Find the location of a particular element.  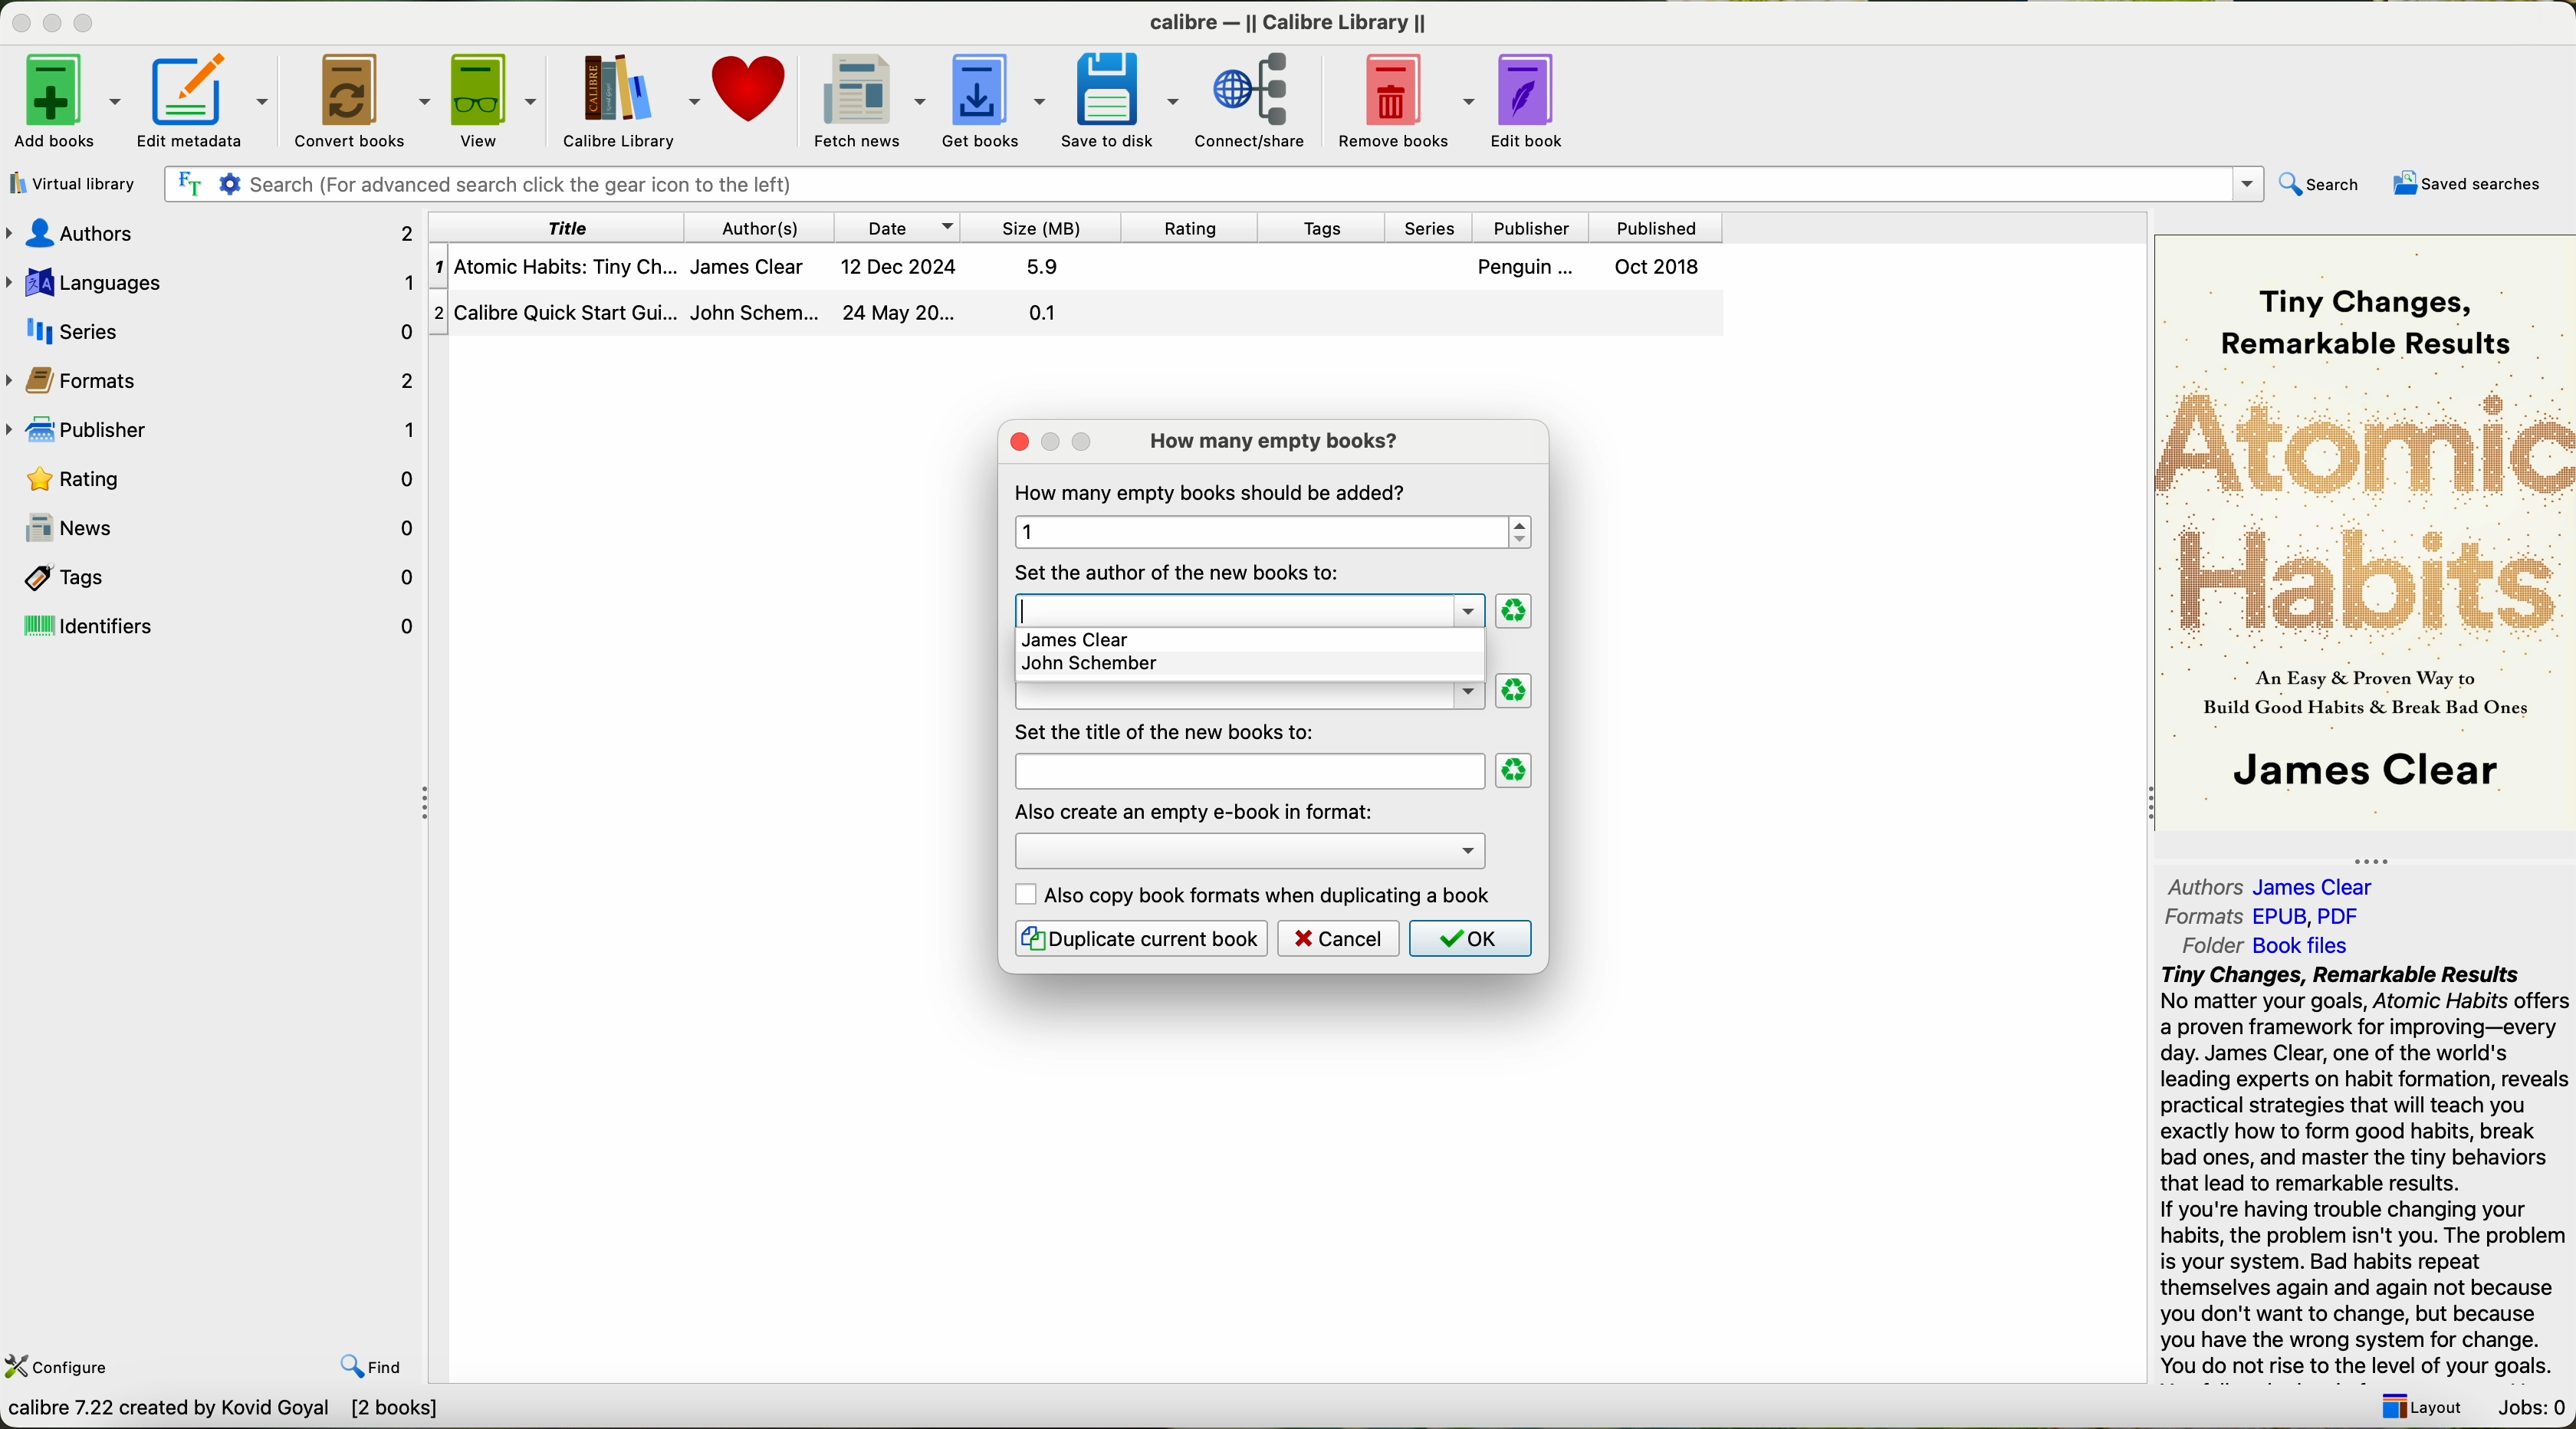

clear is located at coordinates (1516, 691).